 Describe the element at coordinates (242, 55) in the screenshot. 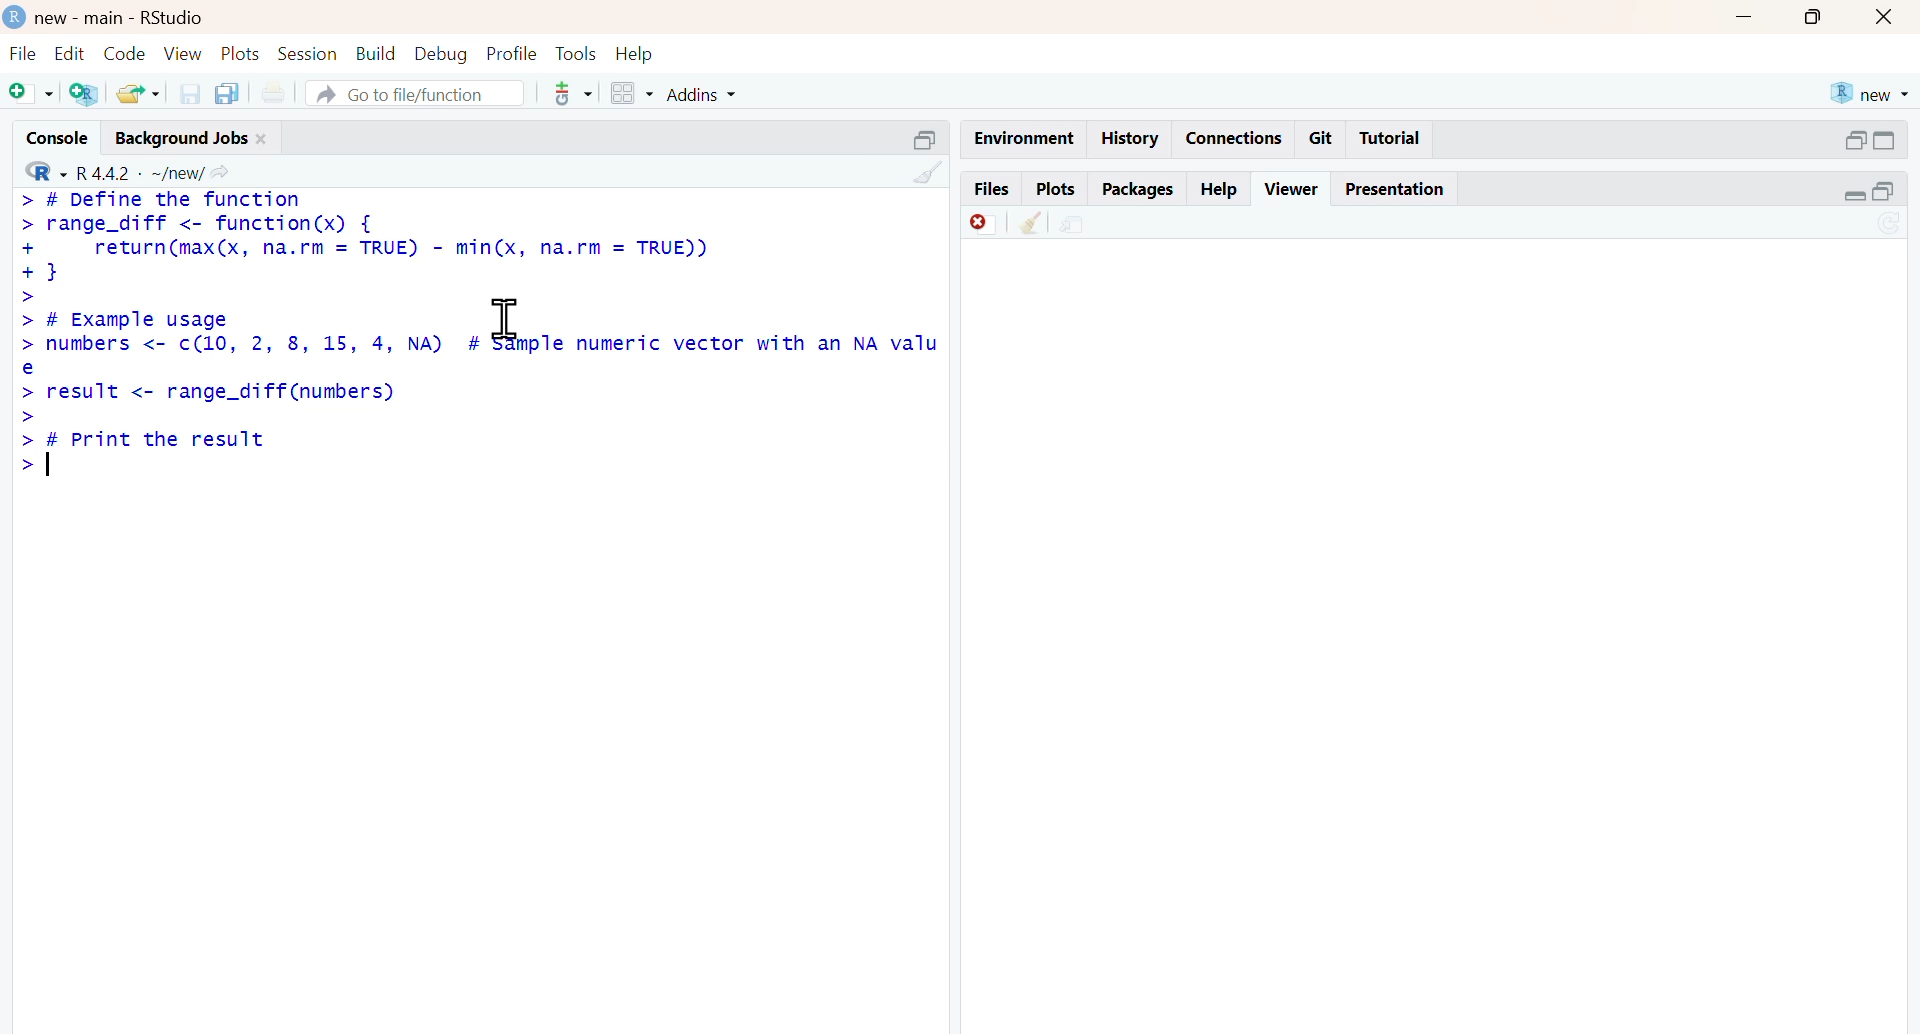

I see `plots` at that location.